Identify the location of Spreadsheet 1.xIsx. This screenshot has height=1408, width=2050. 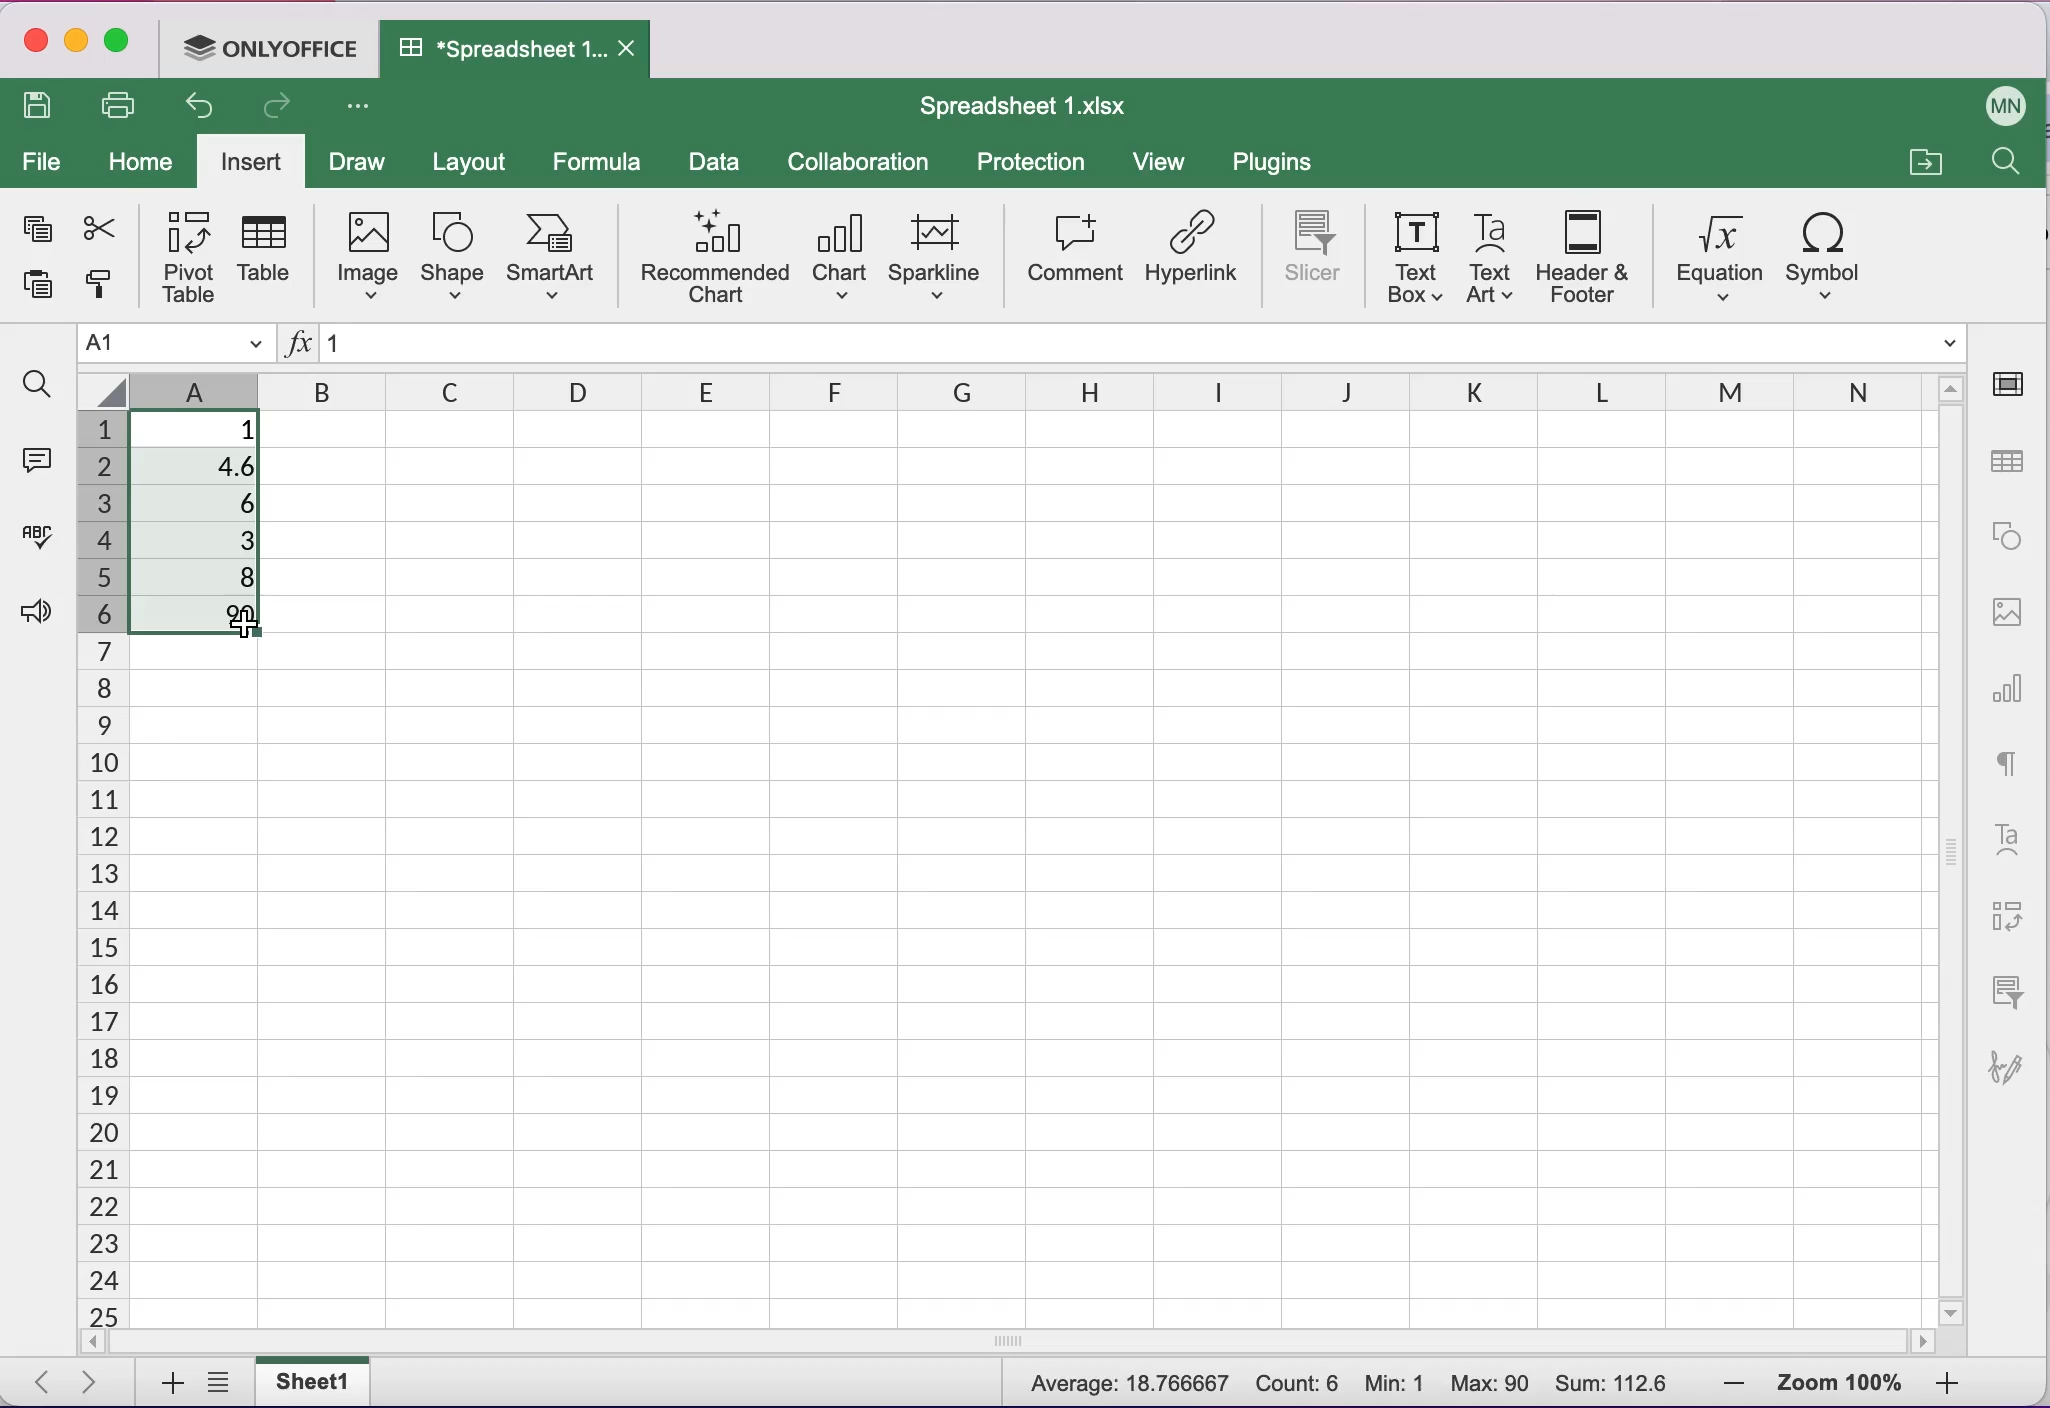
(504, 51).